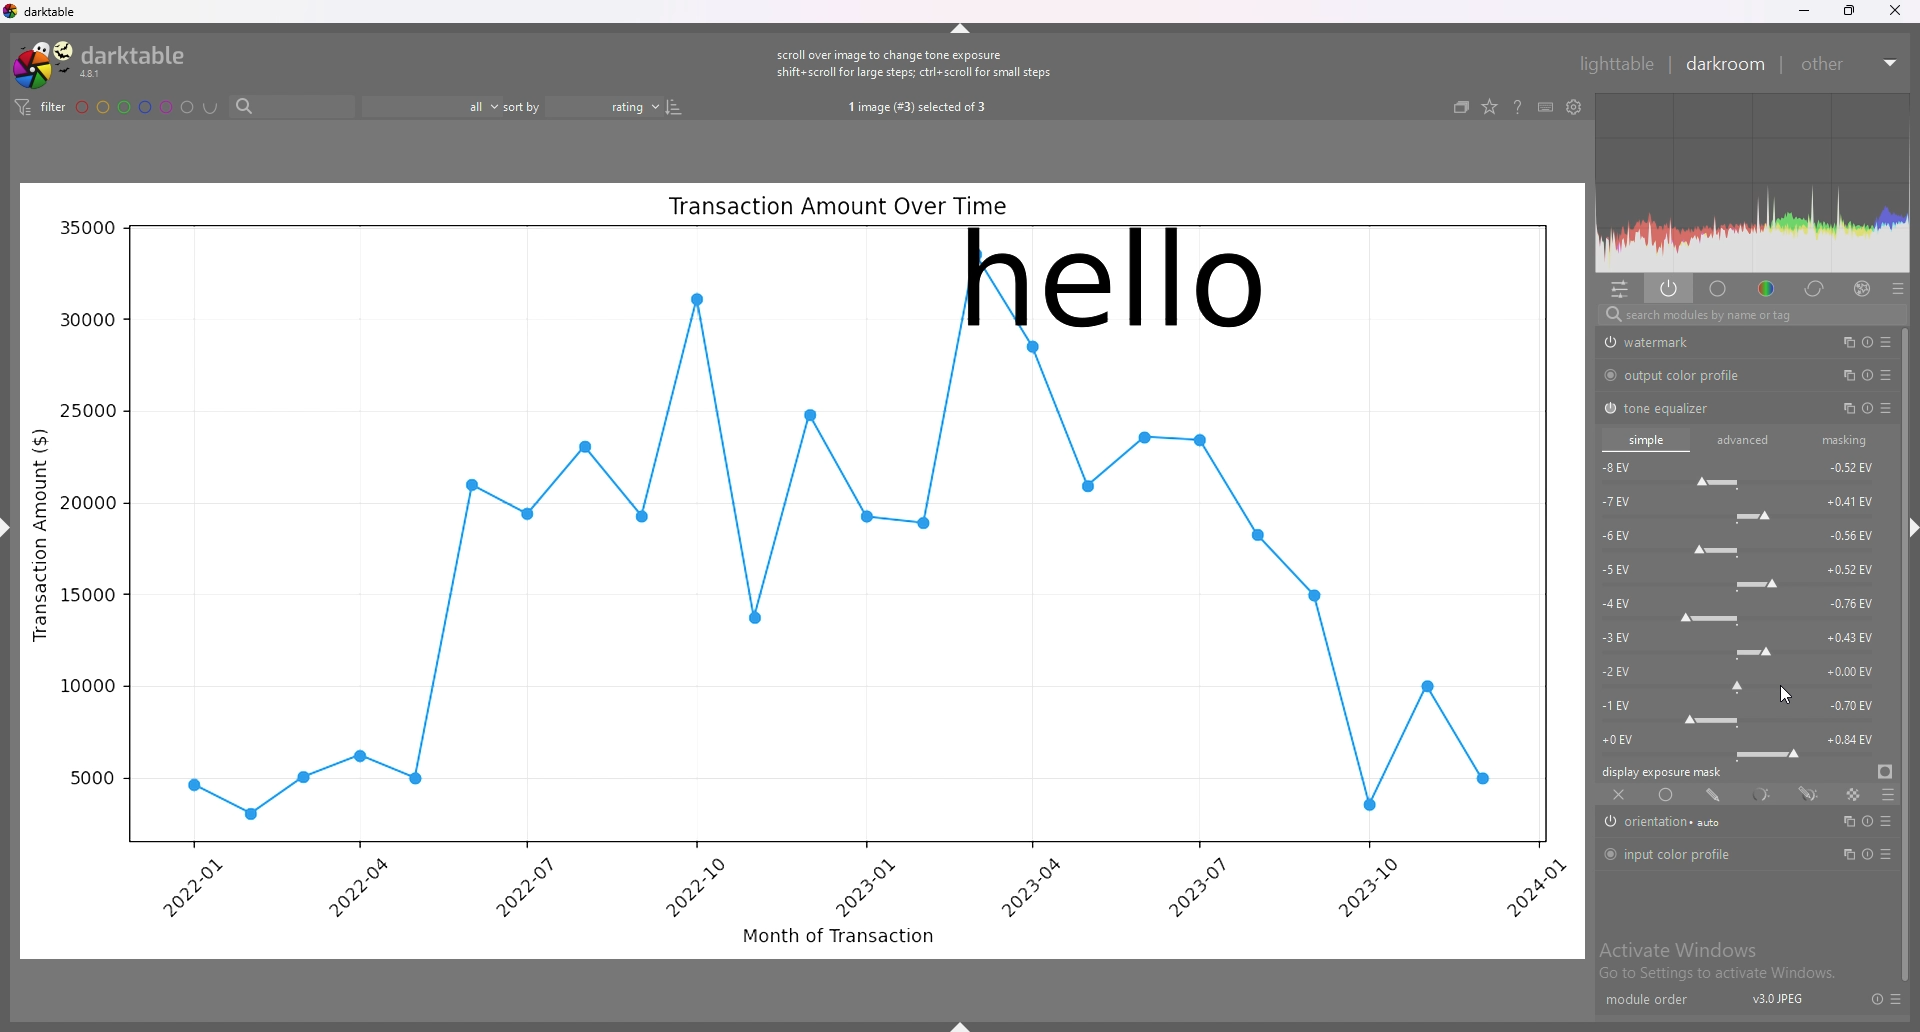 The width and height of the screenshot is (1920, 1032). I want to click on including color labels, so click(211, 108).